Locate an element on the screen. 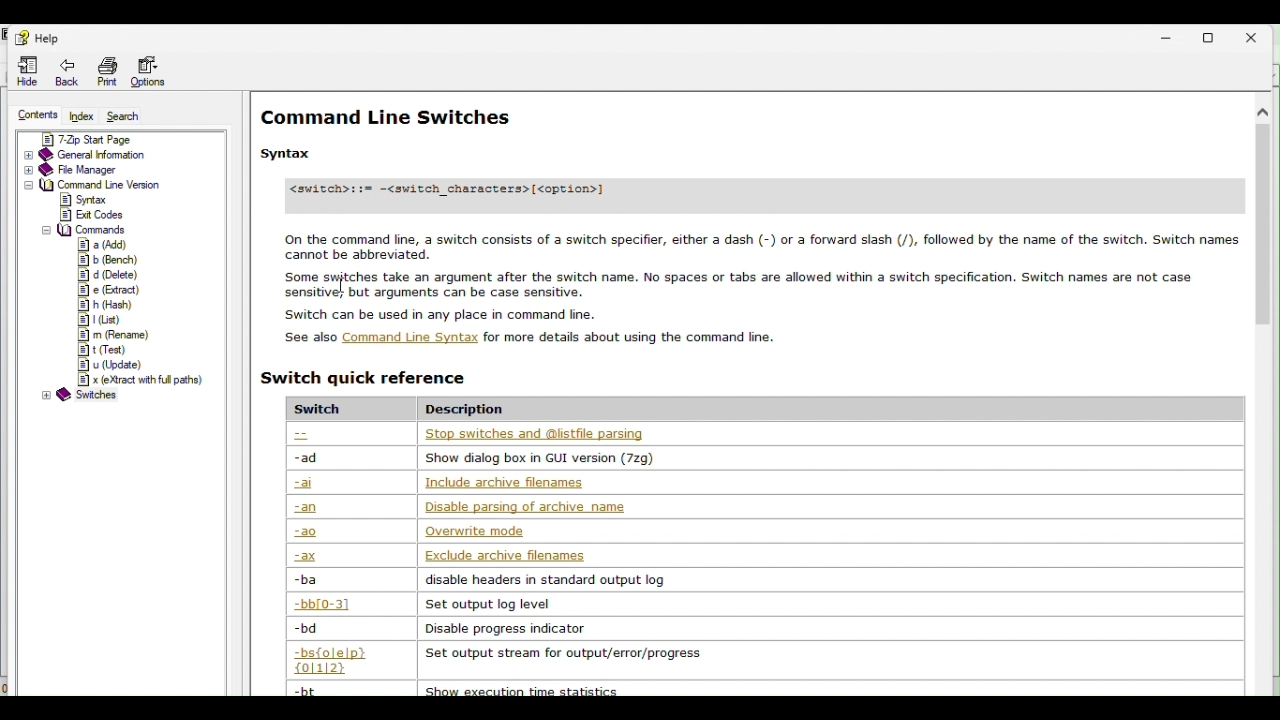 The height and width of the screenshot is (720, 1280). expand is located at coordinates (30, 186).